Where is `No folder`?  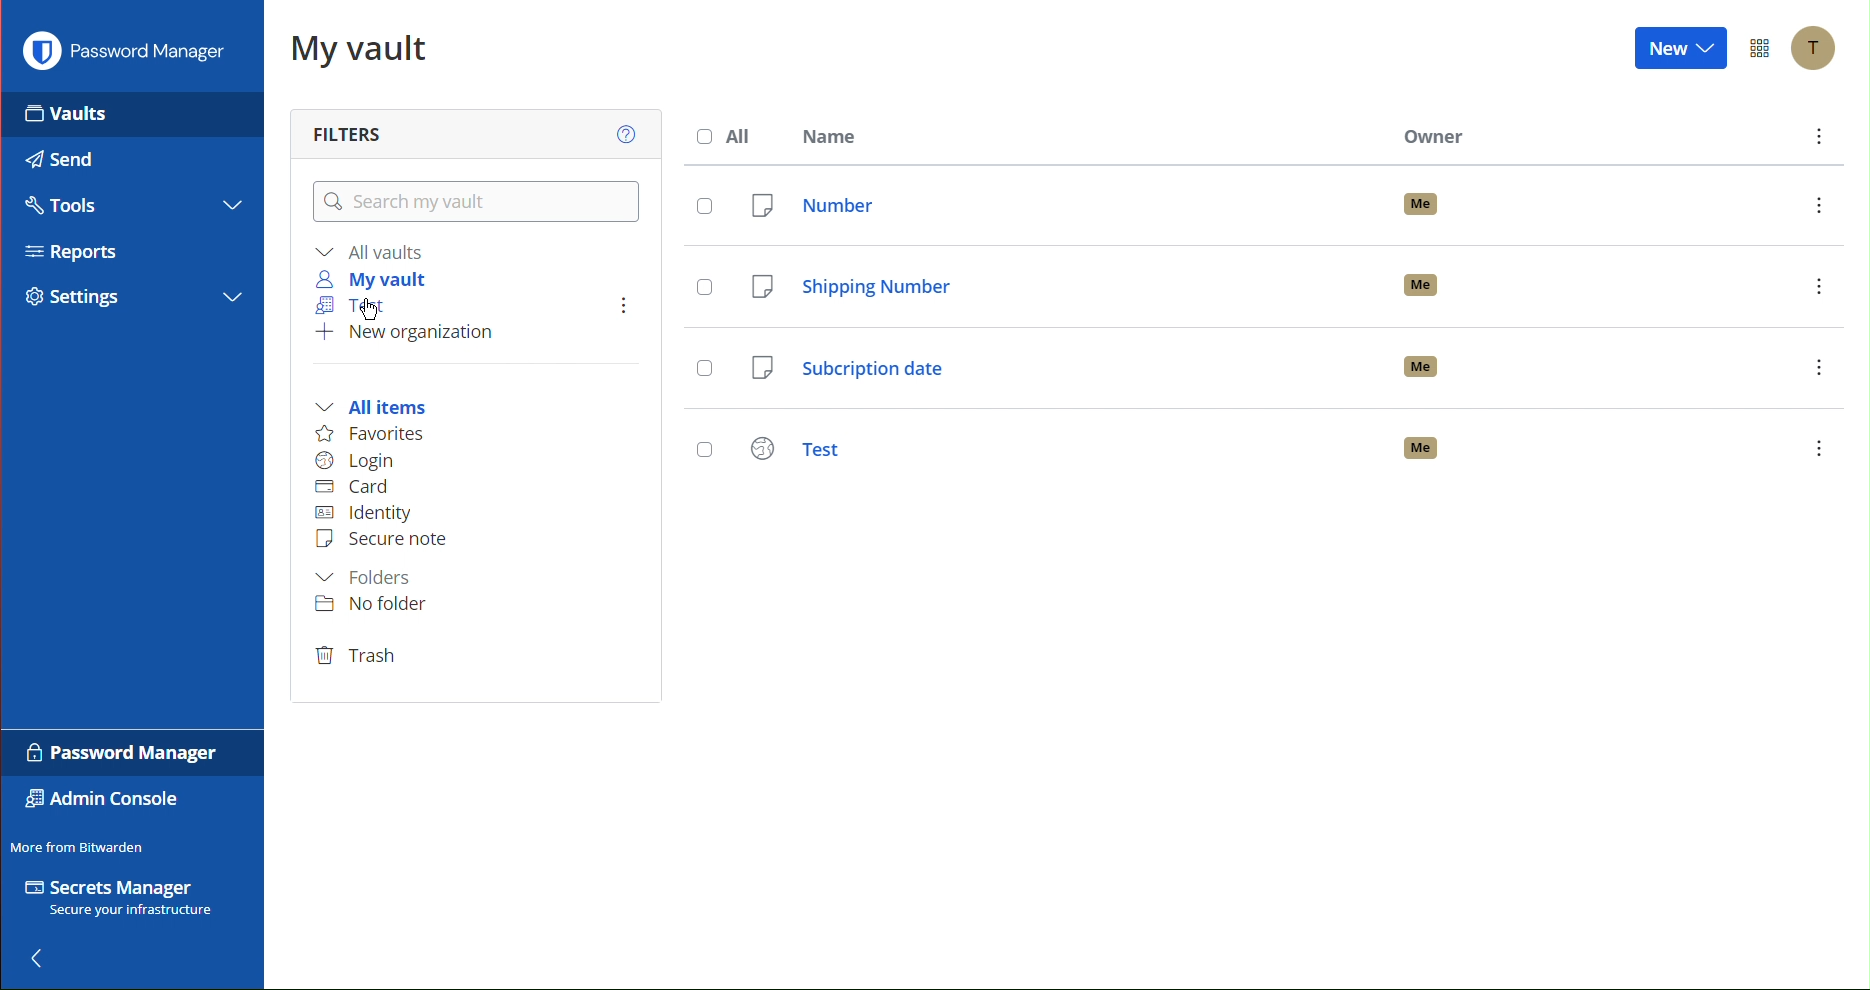 No folder is located at coordinates (371, 607).